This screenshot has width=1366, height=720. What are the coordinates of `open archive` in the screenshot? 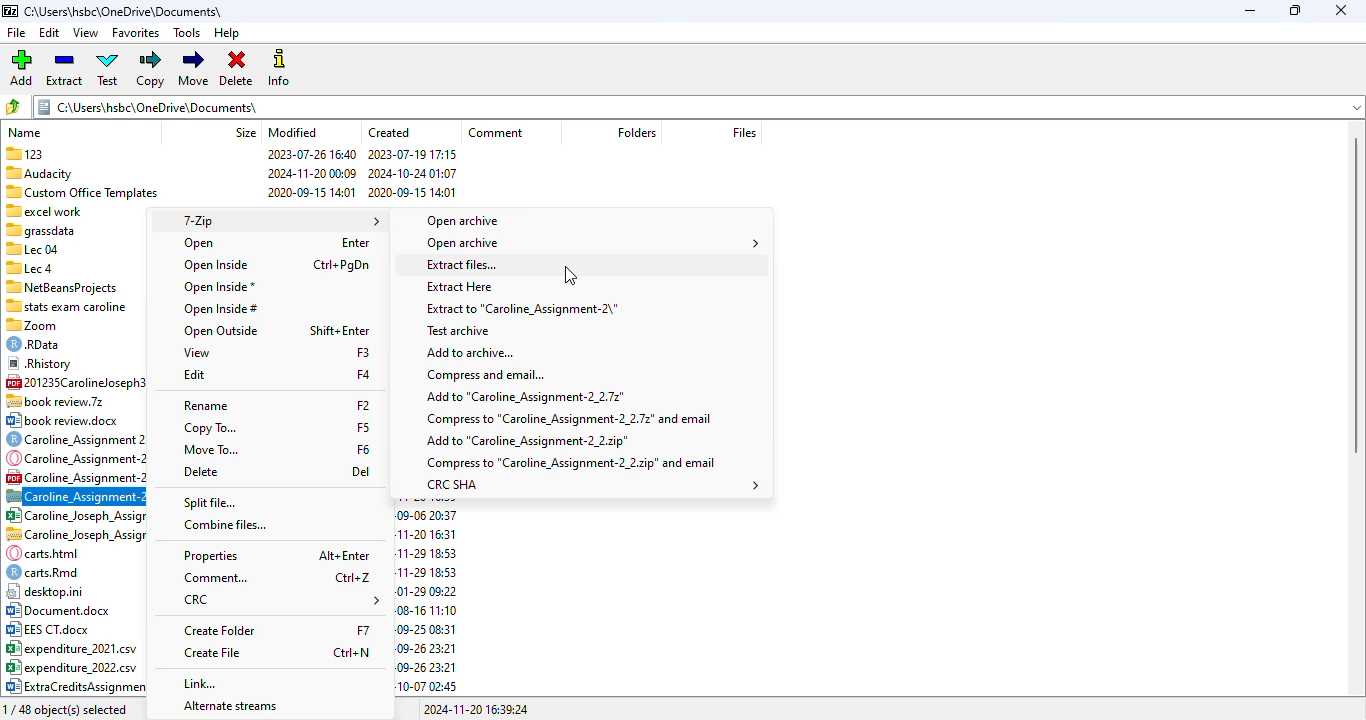 It's located at (593, 244).